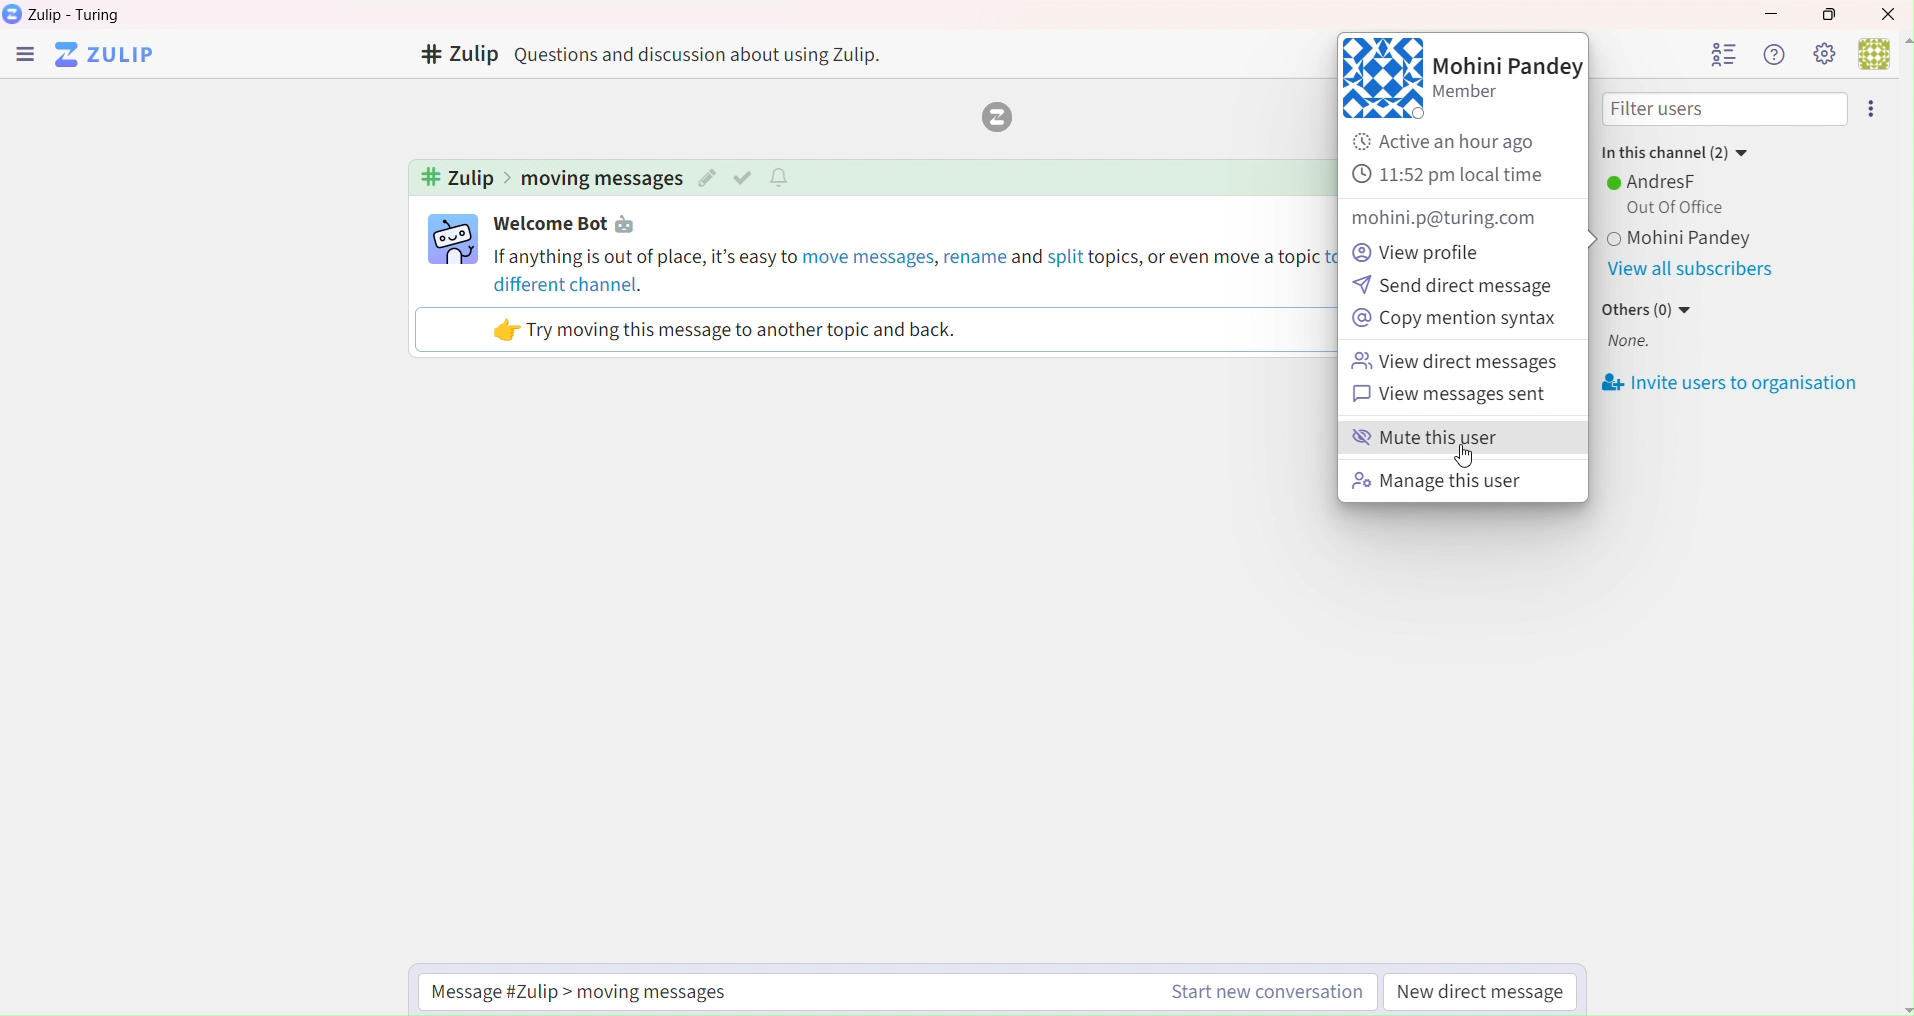 This screenshot has width=1914, height=1016. What do you see at coordinates (1381, 78) in the screenshot?
I see `user profile` at bounding box center [1381, 78].